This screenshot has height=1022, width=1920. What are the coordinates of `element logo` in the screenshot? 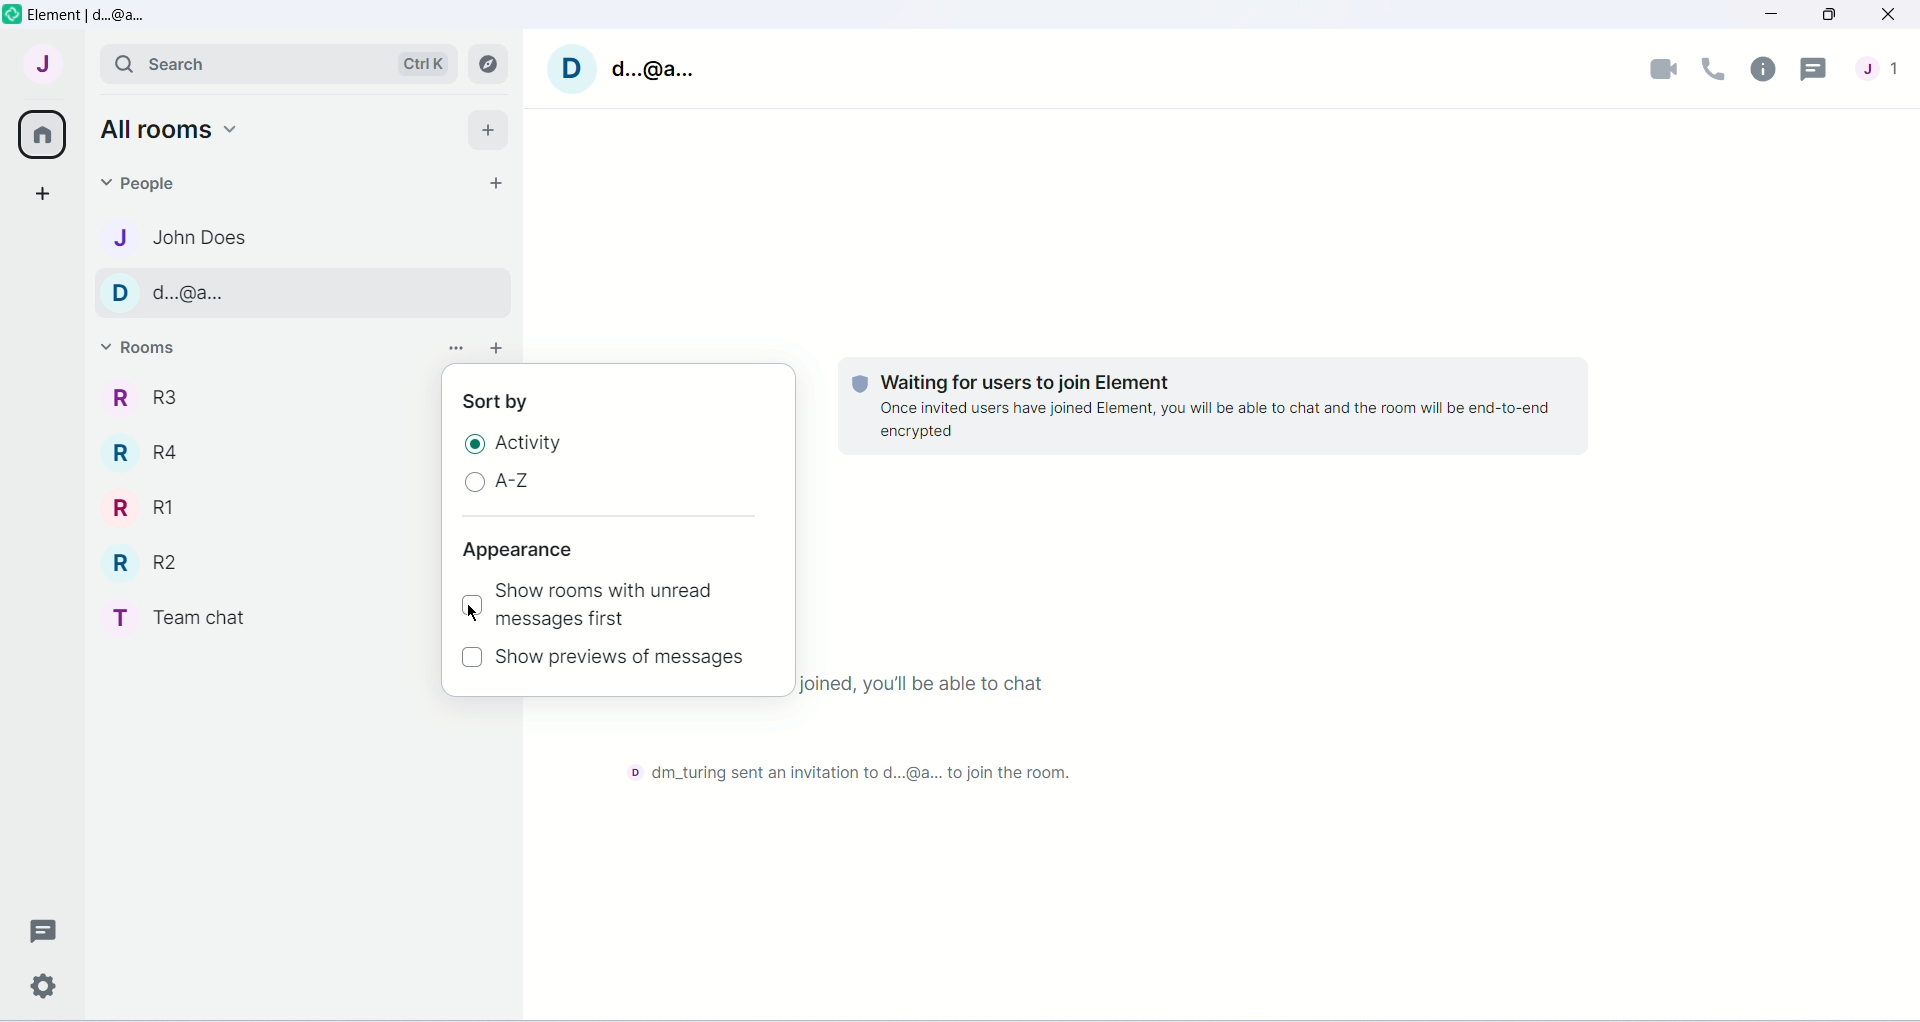 It's located at (14, 15).